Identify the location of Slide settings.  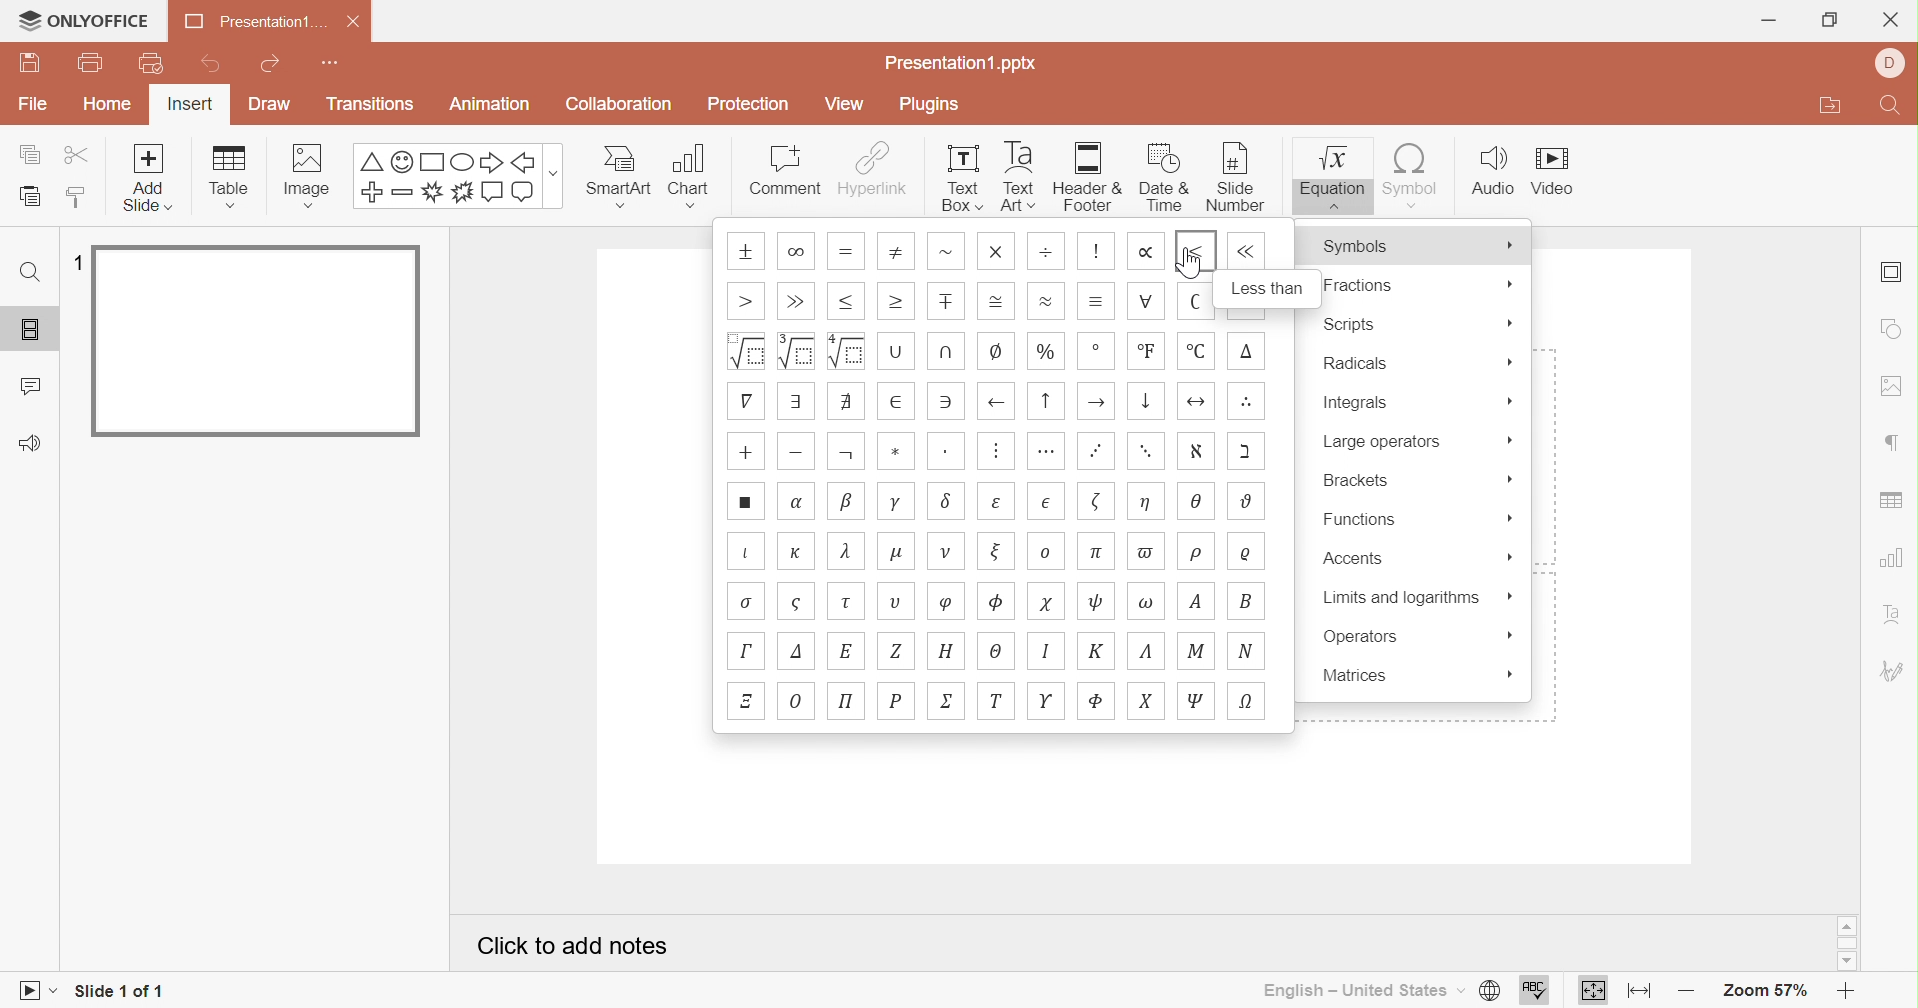
(1893, 269).